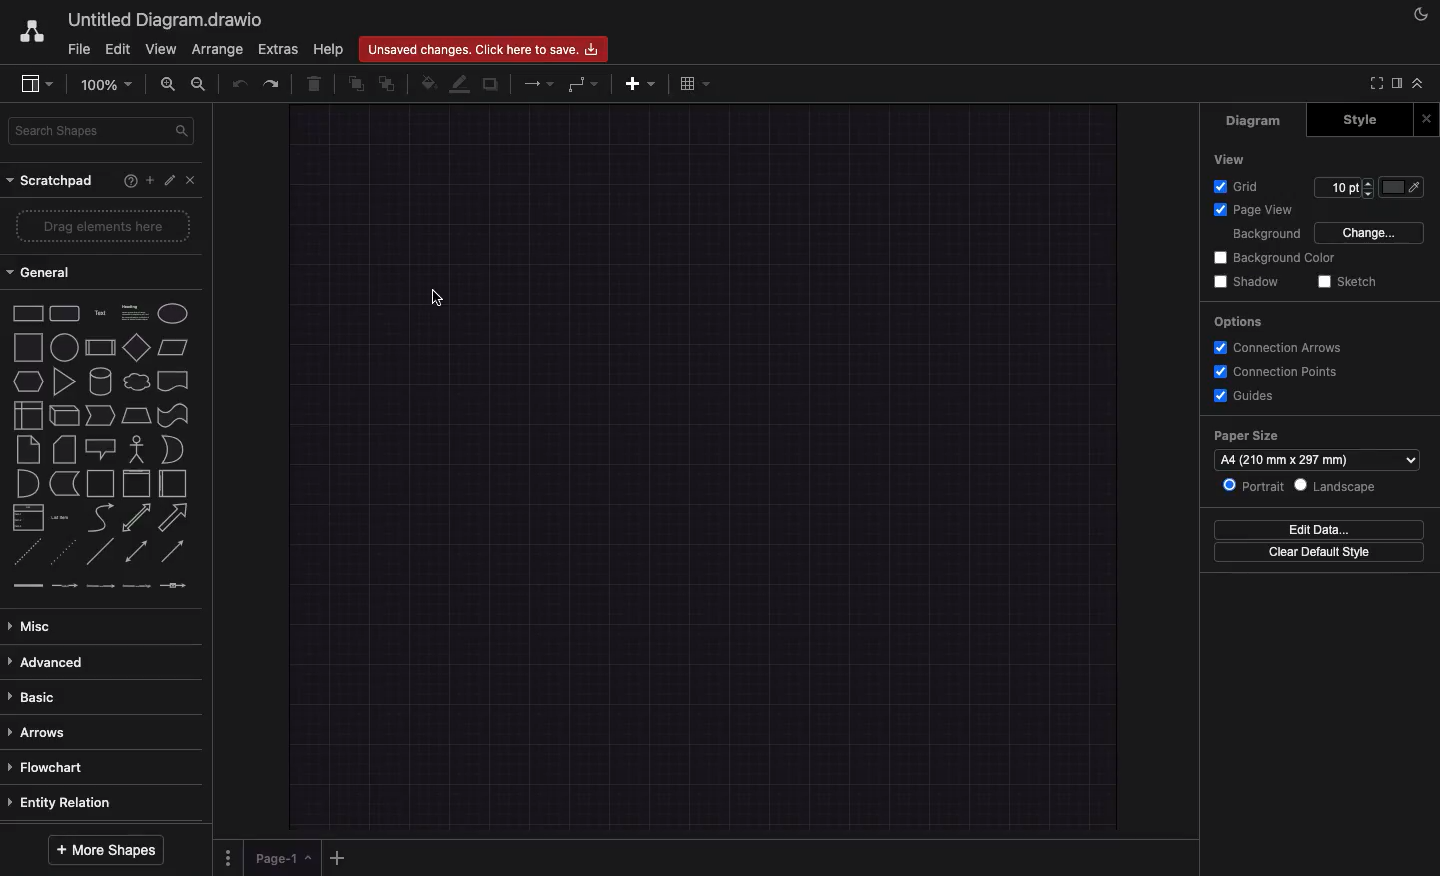  I want to click on parallelogram, so click(138, 348).